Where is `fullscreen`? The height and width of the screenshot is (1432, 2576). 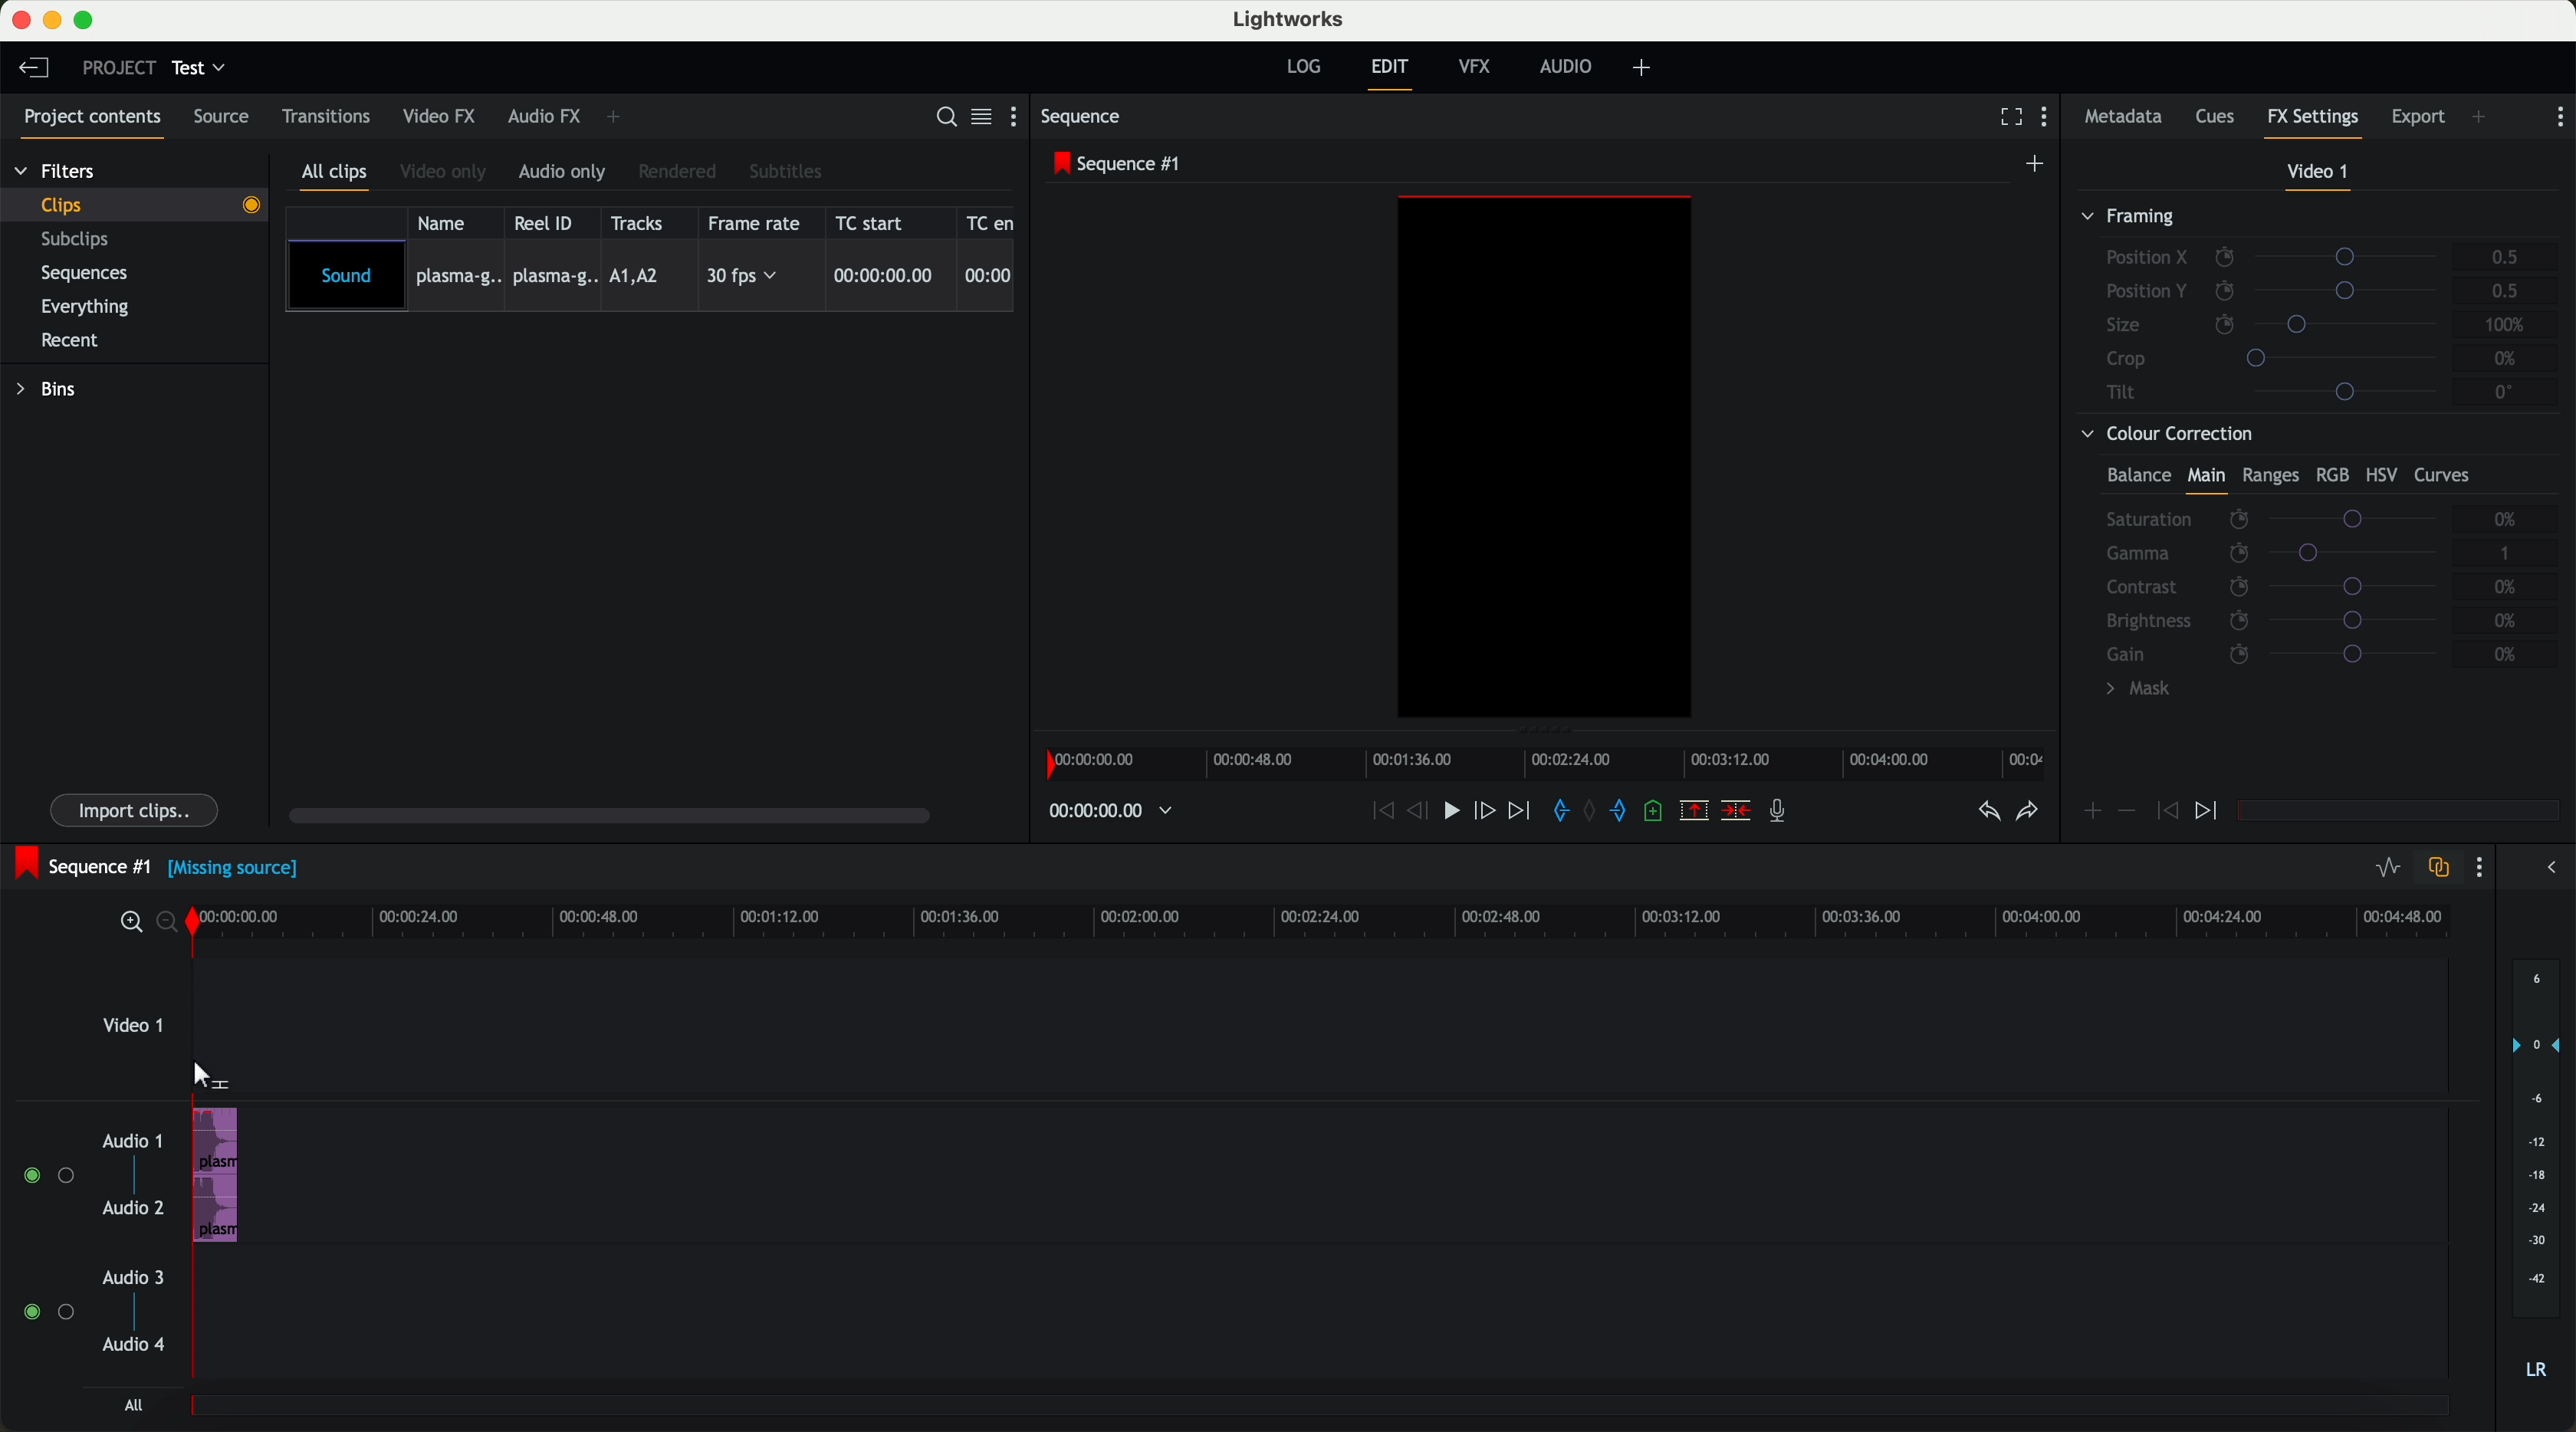
fullscreen is located at coordinates (2007, 118).